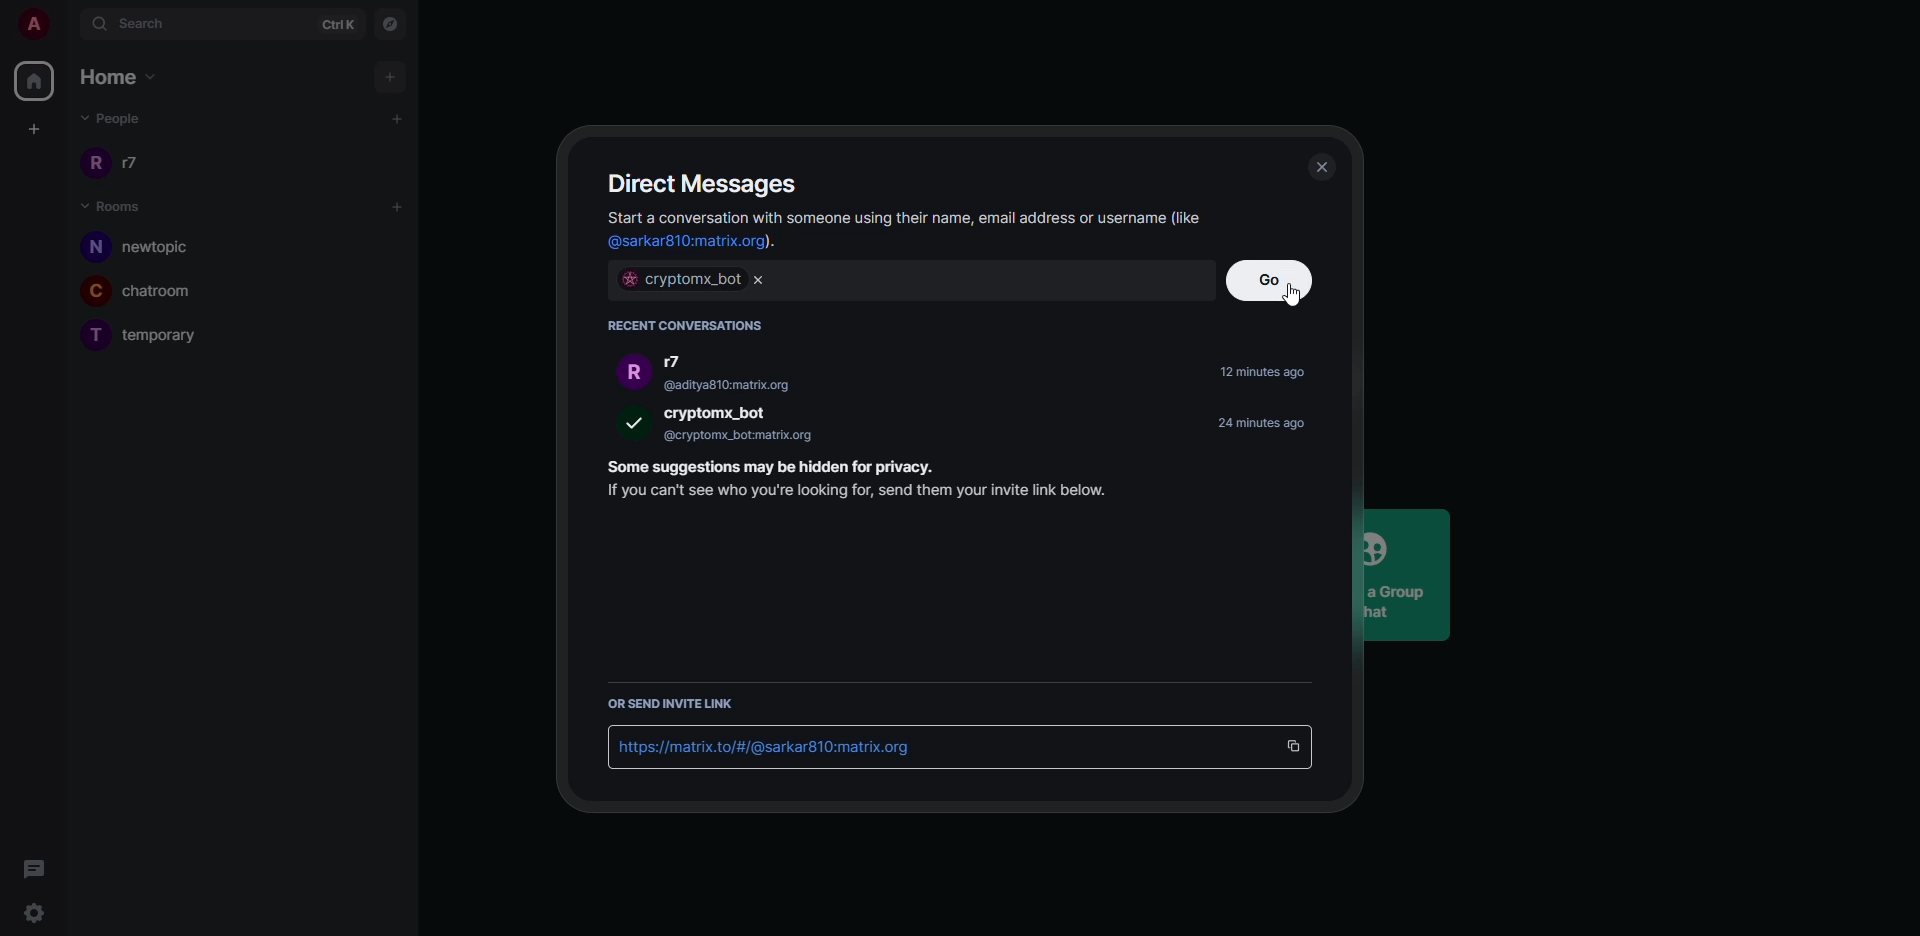 Image resolution: width=1920 pixels, height=936 pixels. I want to click on cursor, so click(1302, 300).